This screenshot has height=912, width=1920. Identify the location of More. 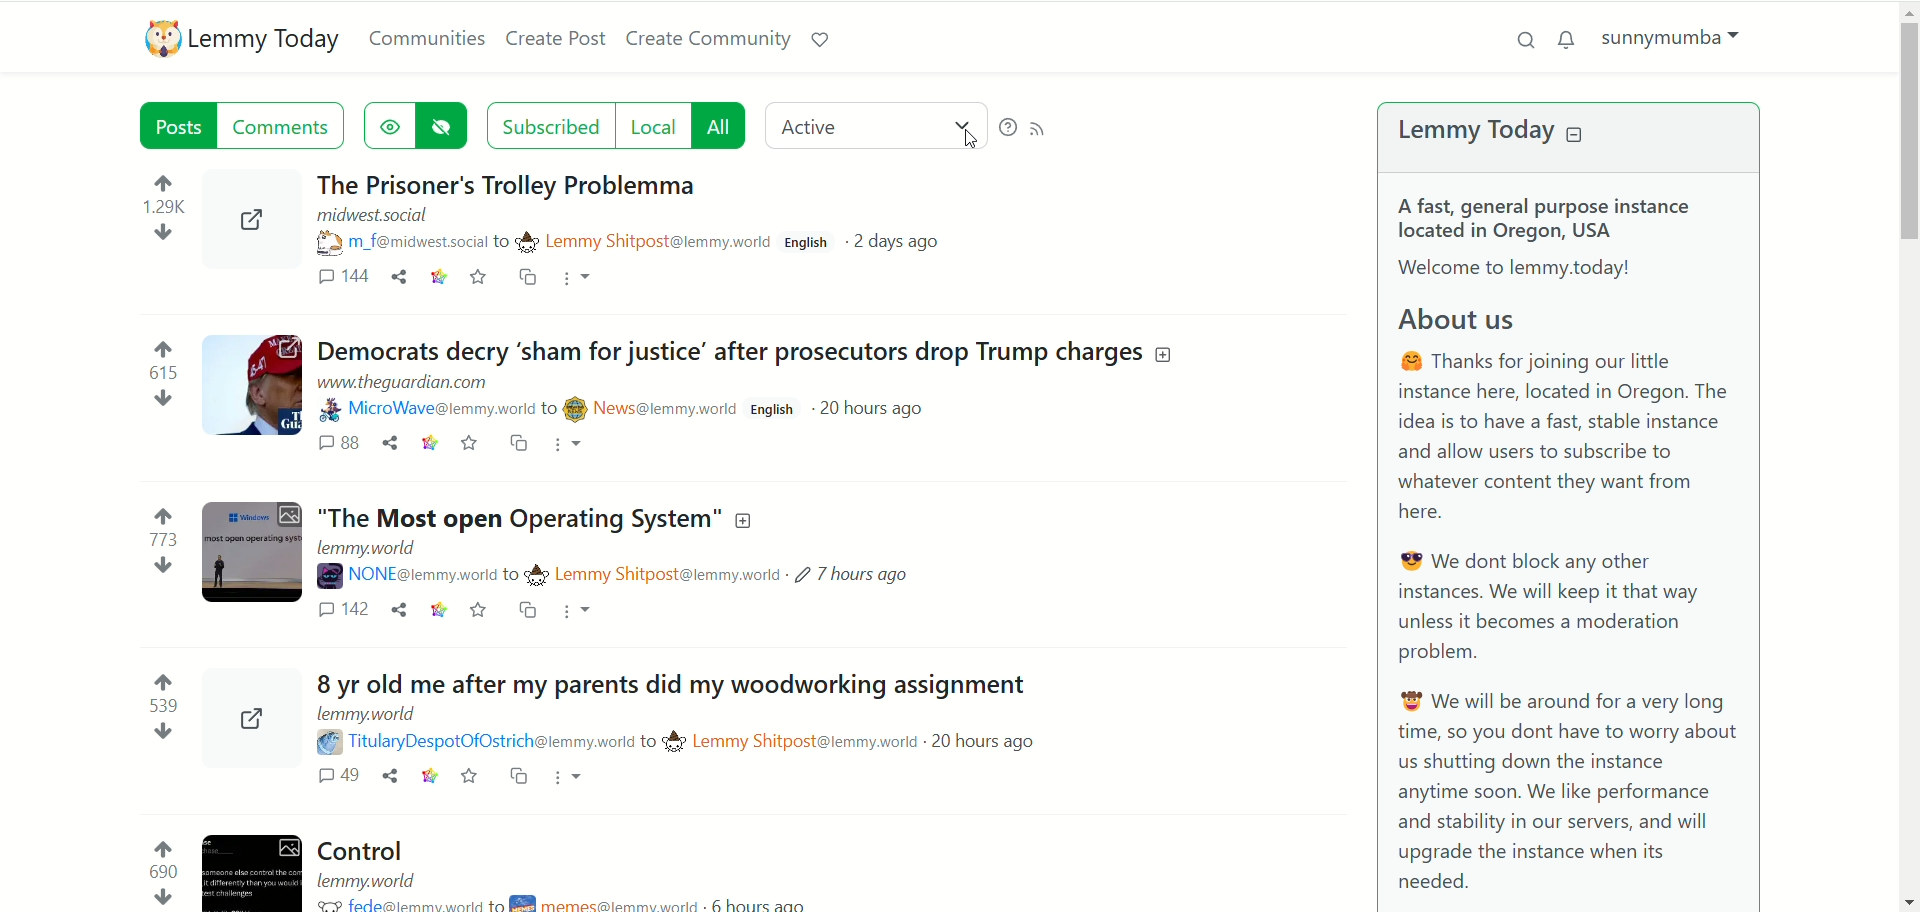
(581, 612).